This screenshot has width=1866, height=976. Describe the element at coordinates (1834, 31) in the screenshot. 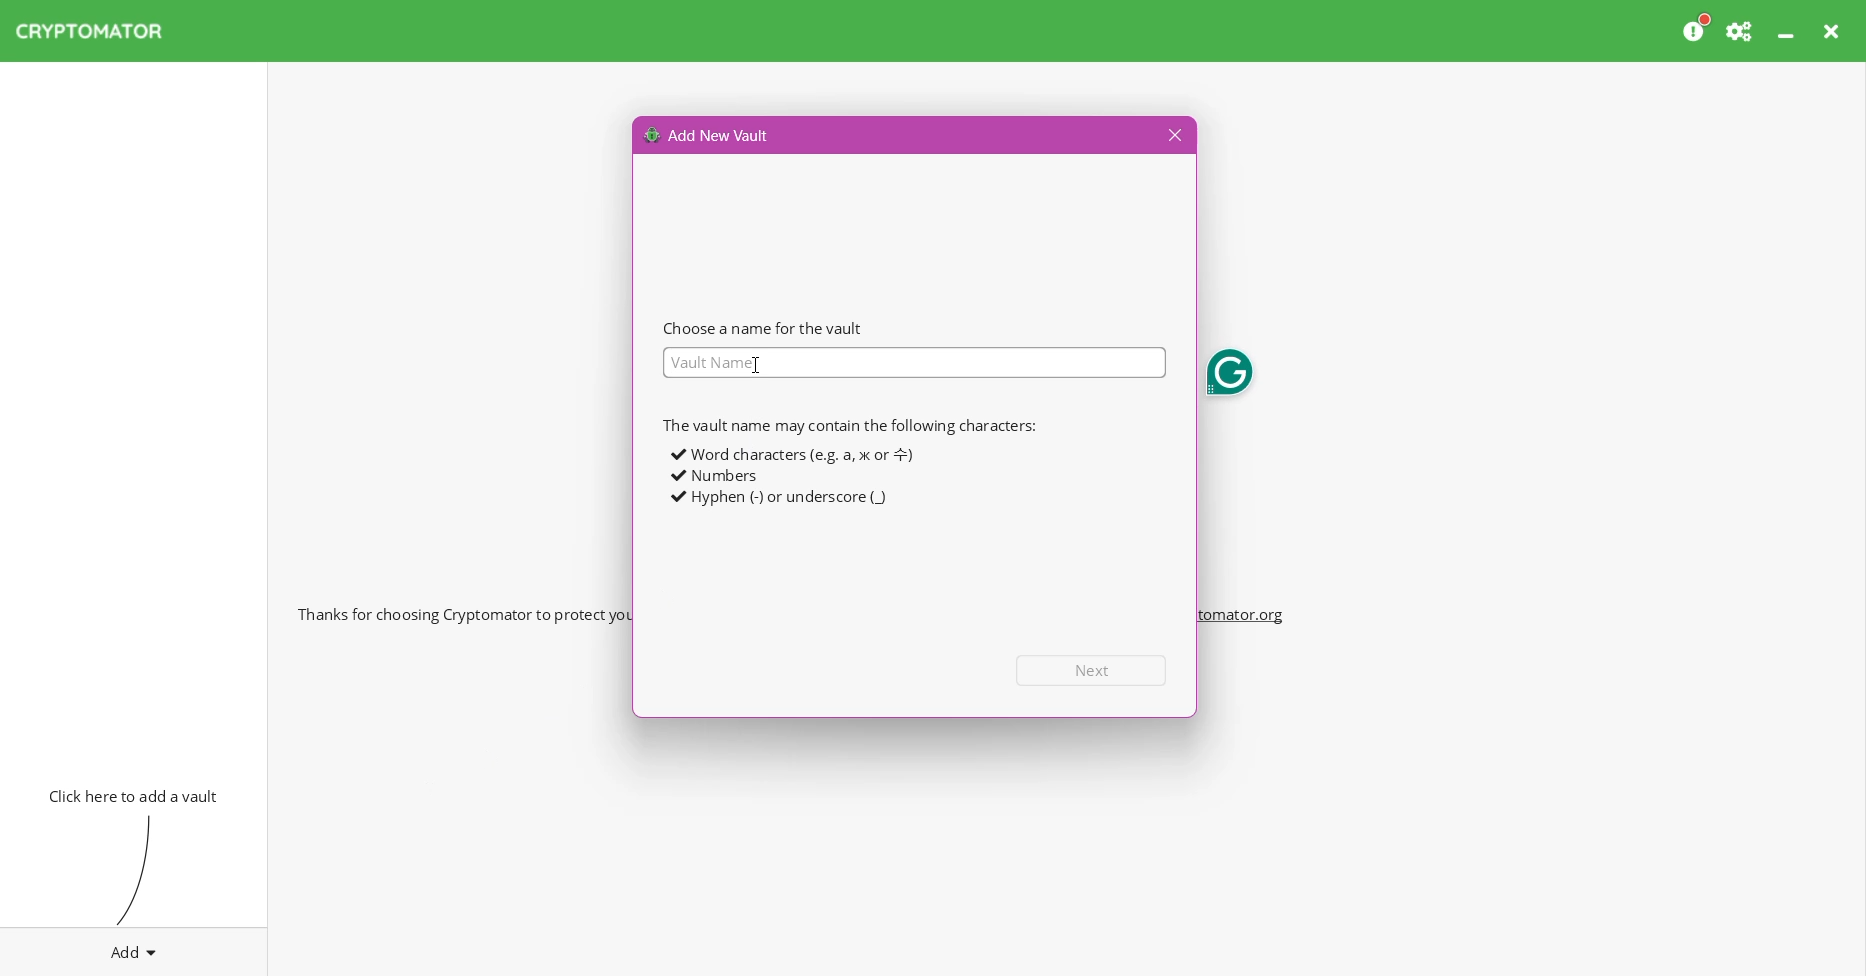

I see `Close` at that location.